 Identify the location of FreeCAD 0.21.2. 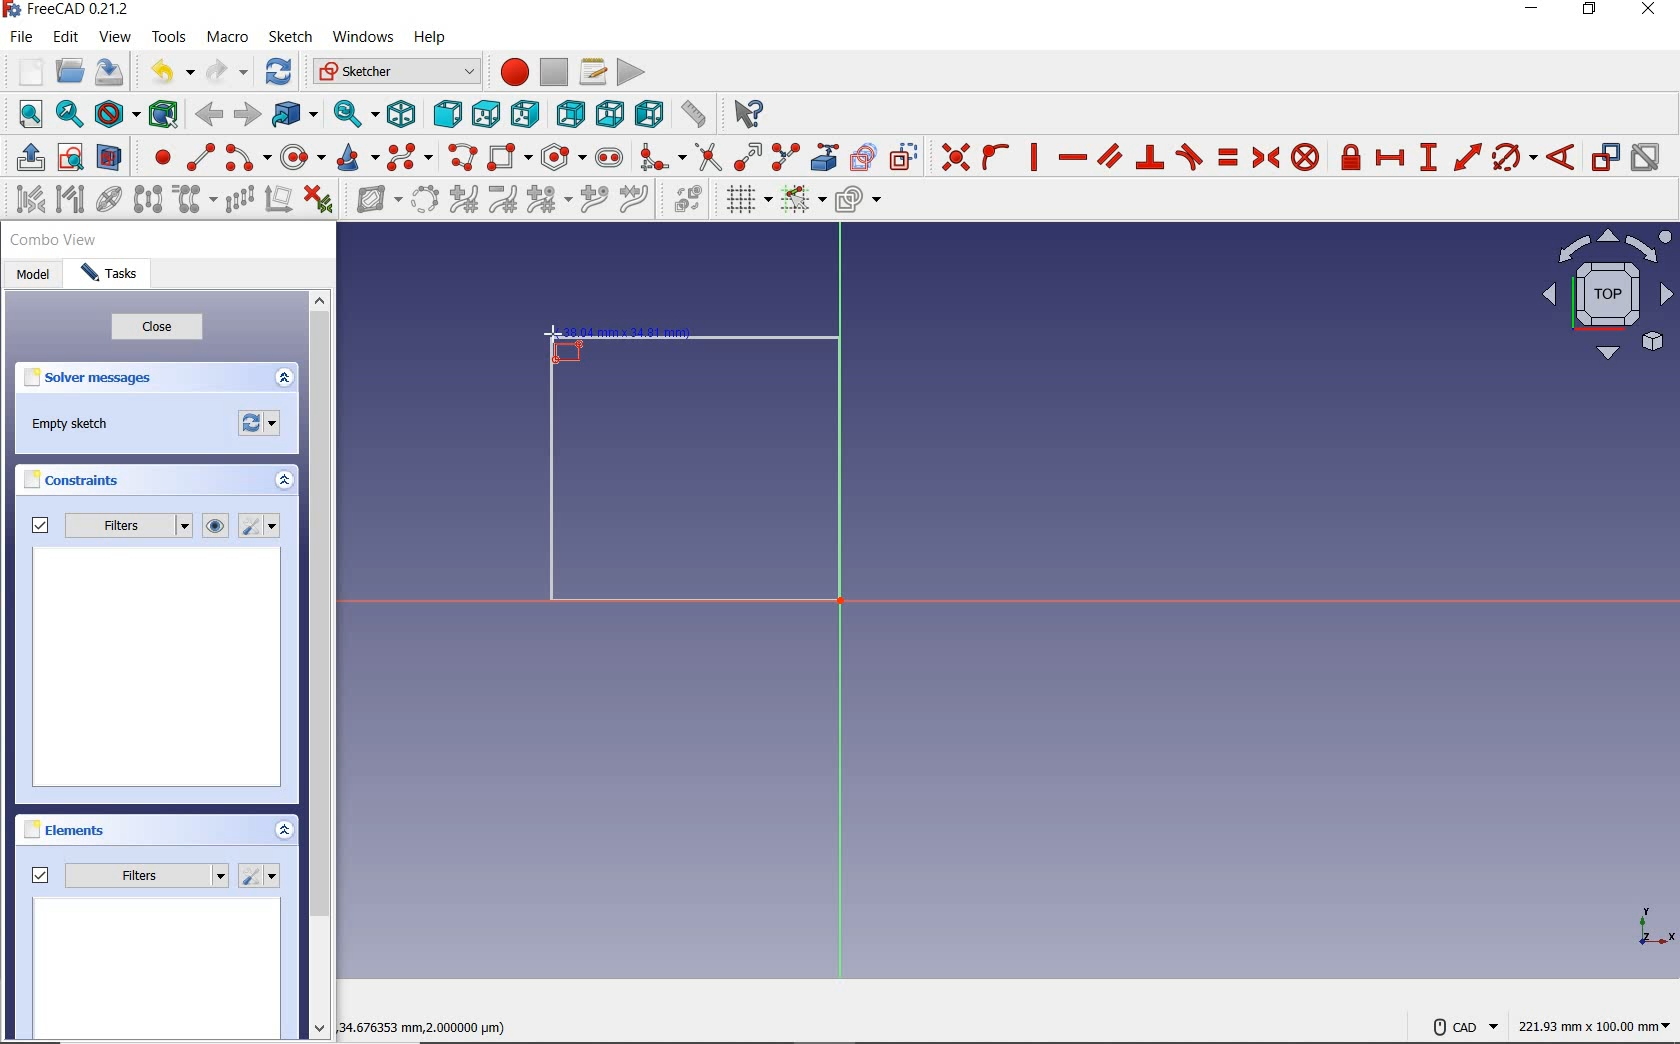
(64, 11).